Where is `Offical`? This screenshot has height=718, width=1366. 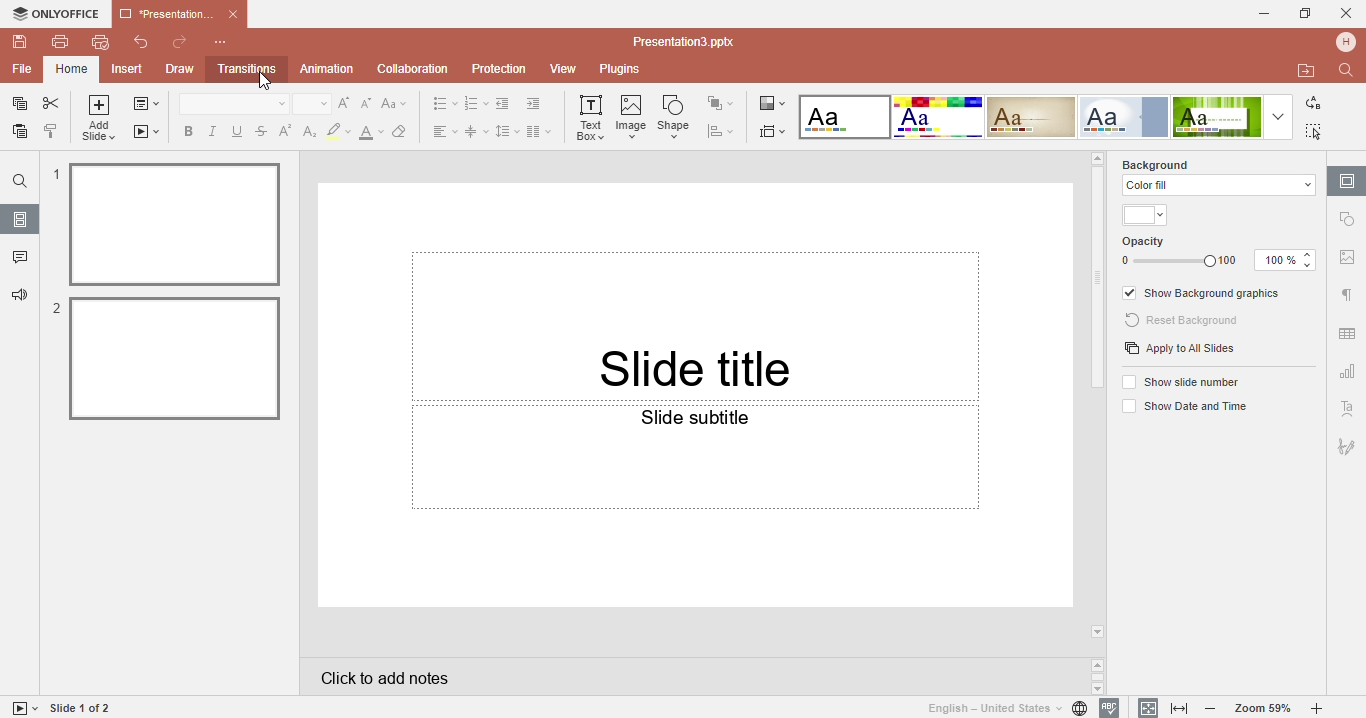
Offical is located at coordinates (1124, 117).